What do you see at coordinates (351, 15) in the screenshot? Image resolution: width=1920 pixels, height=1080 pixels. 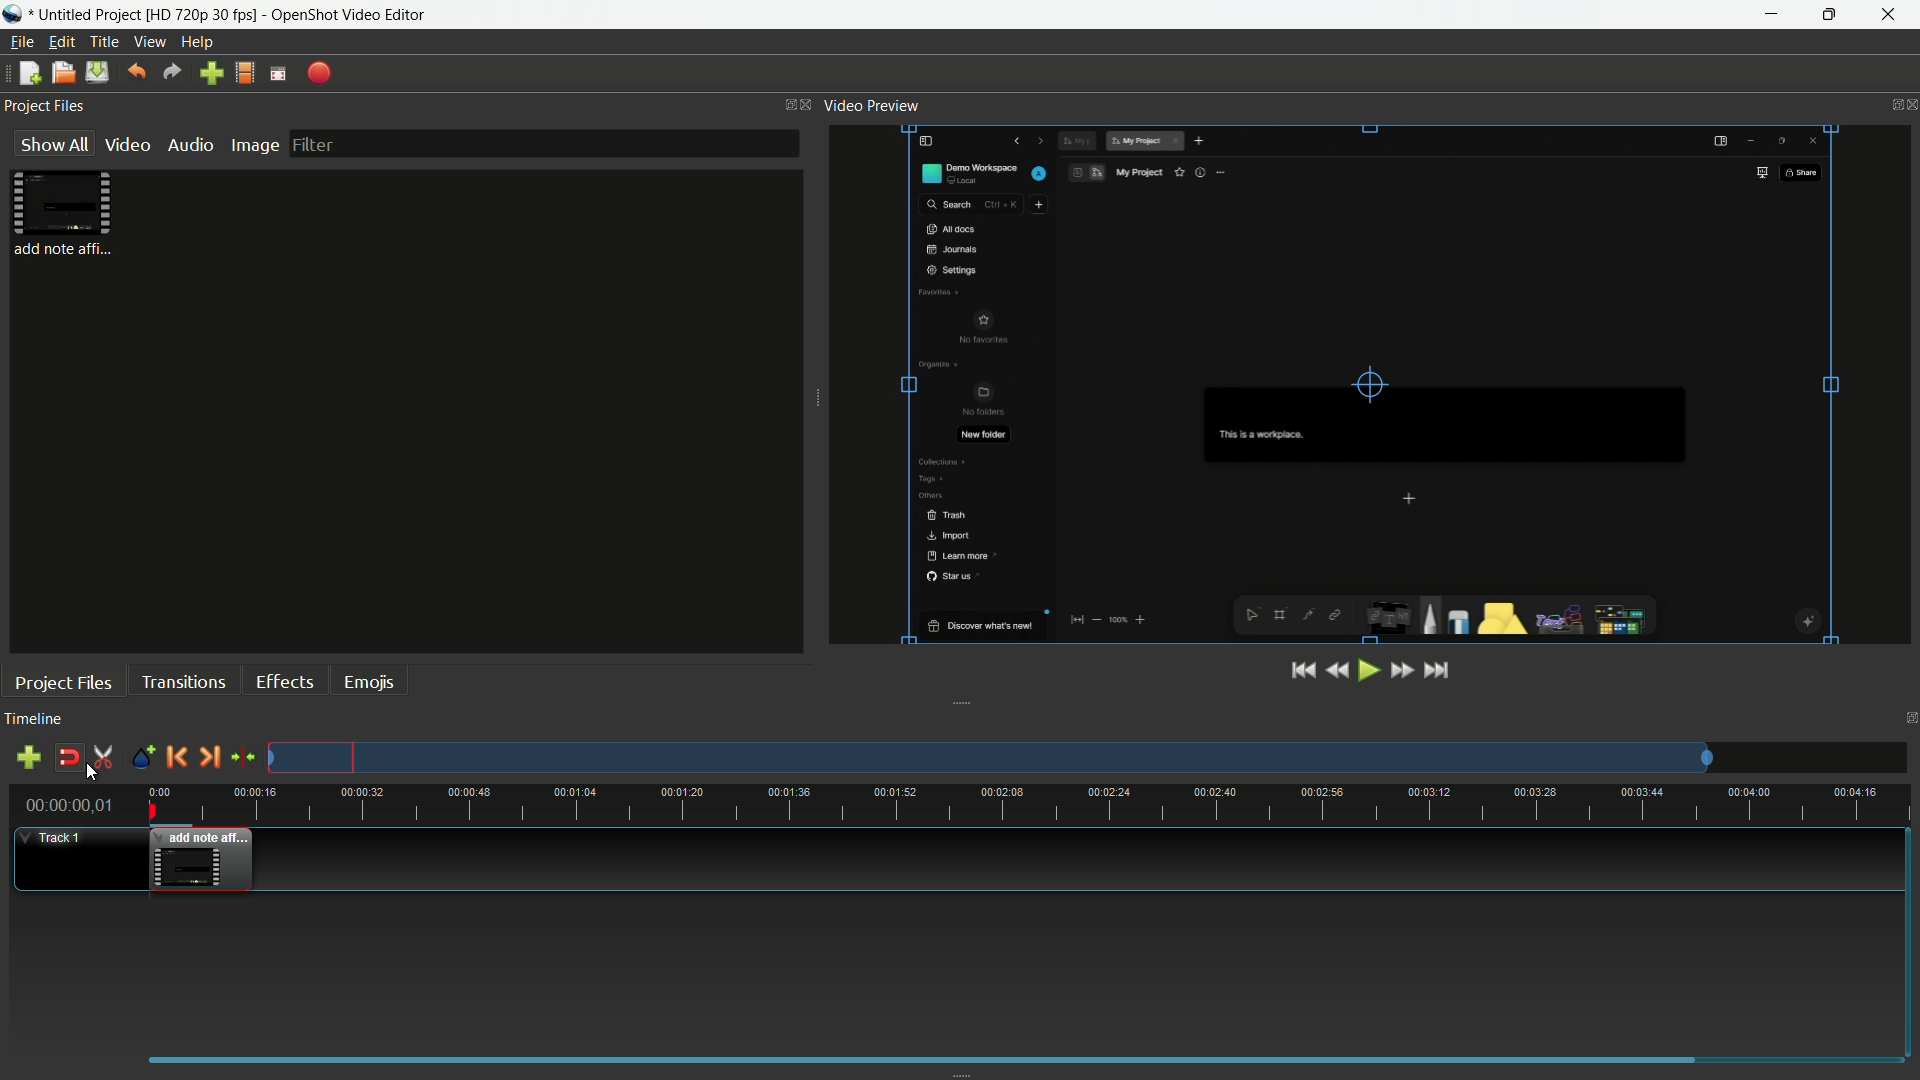 I see `app name` at bounding box center [351, 15].